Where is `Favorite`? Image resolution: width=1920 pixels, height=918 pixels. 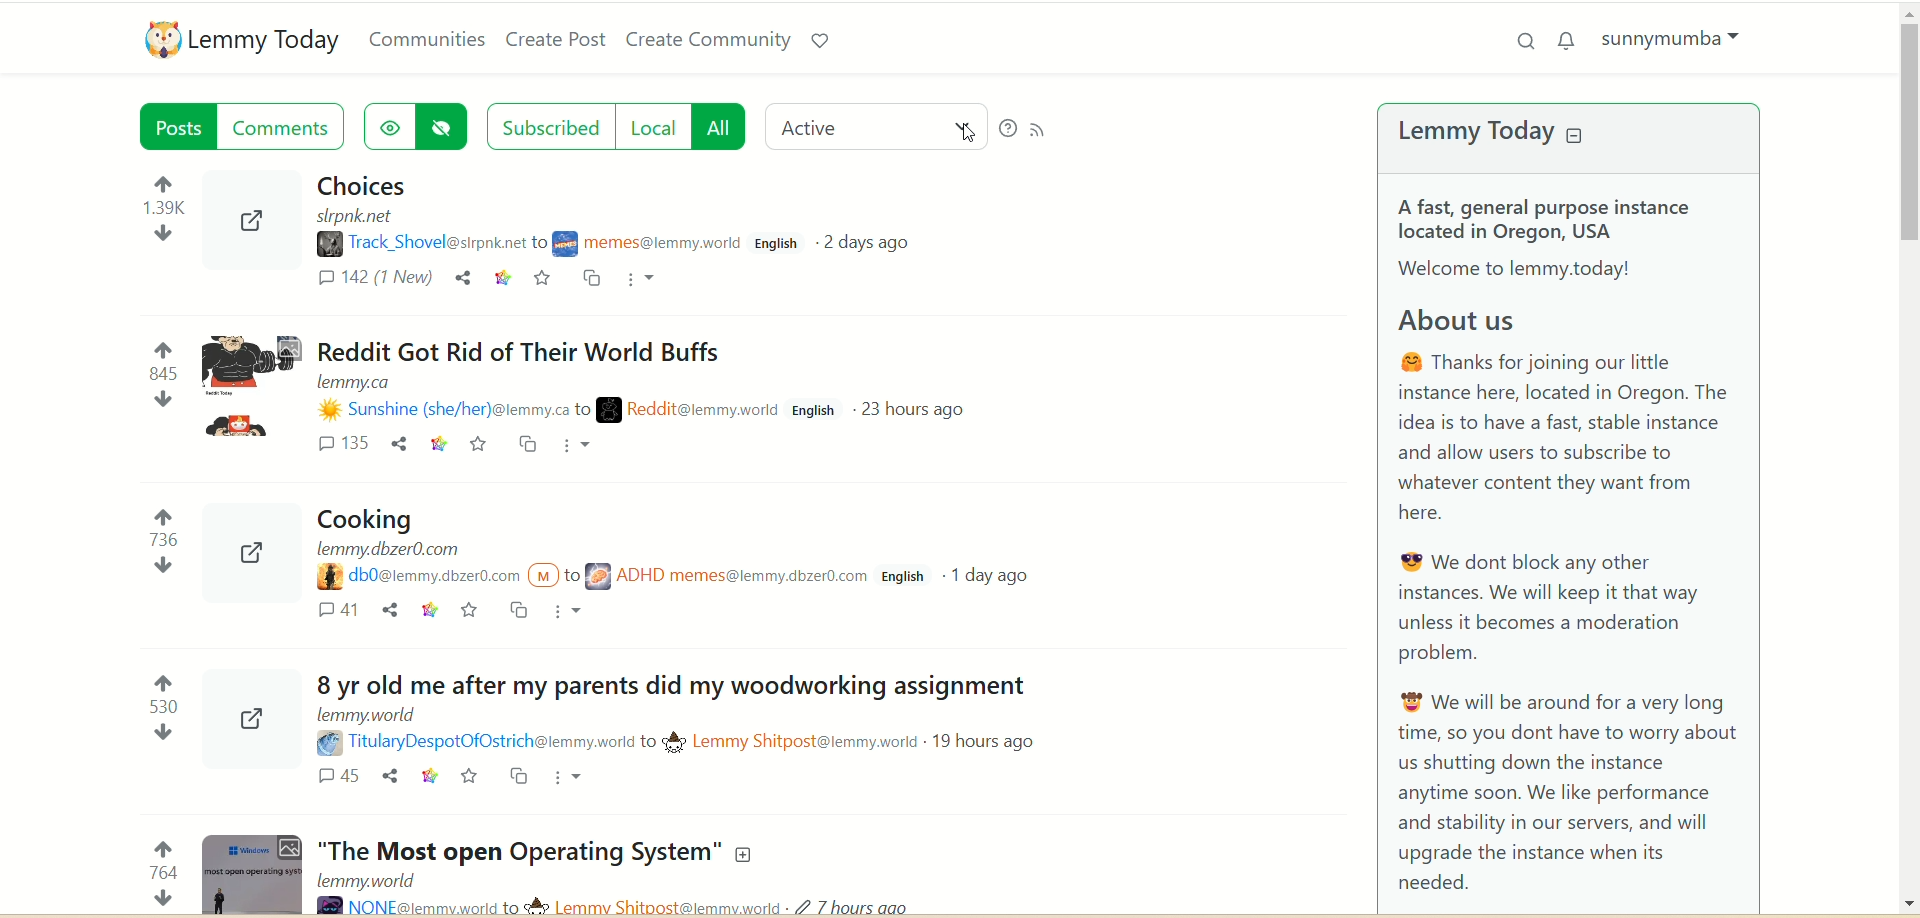
Favorite is located at coordinates (479, 445).